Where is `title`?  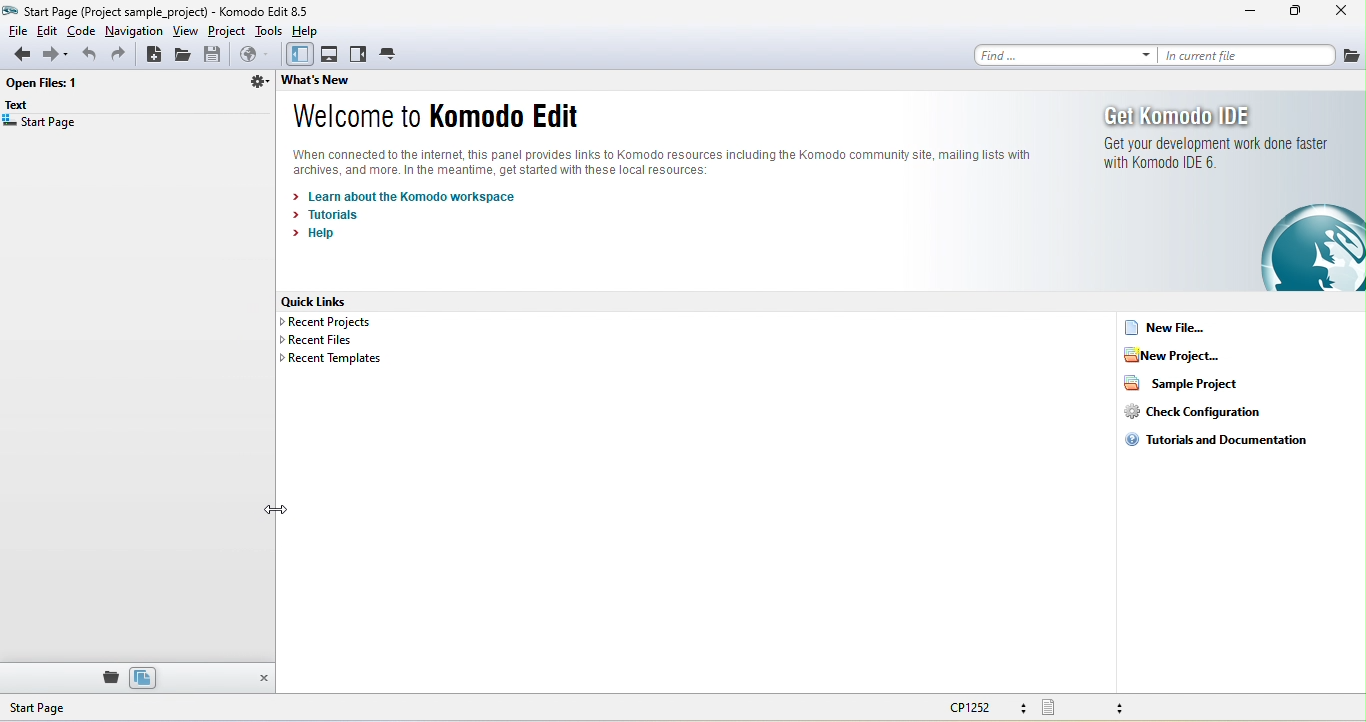
title is located at coordinates (164, 11).